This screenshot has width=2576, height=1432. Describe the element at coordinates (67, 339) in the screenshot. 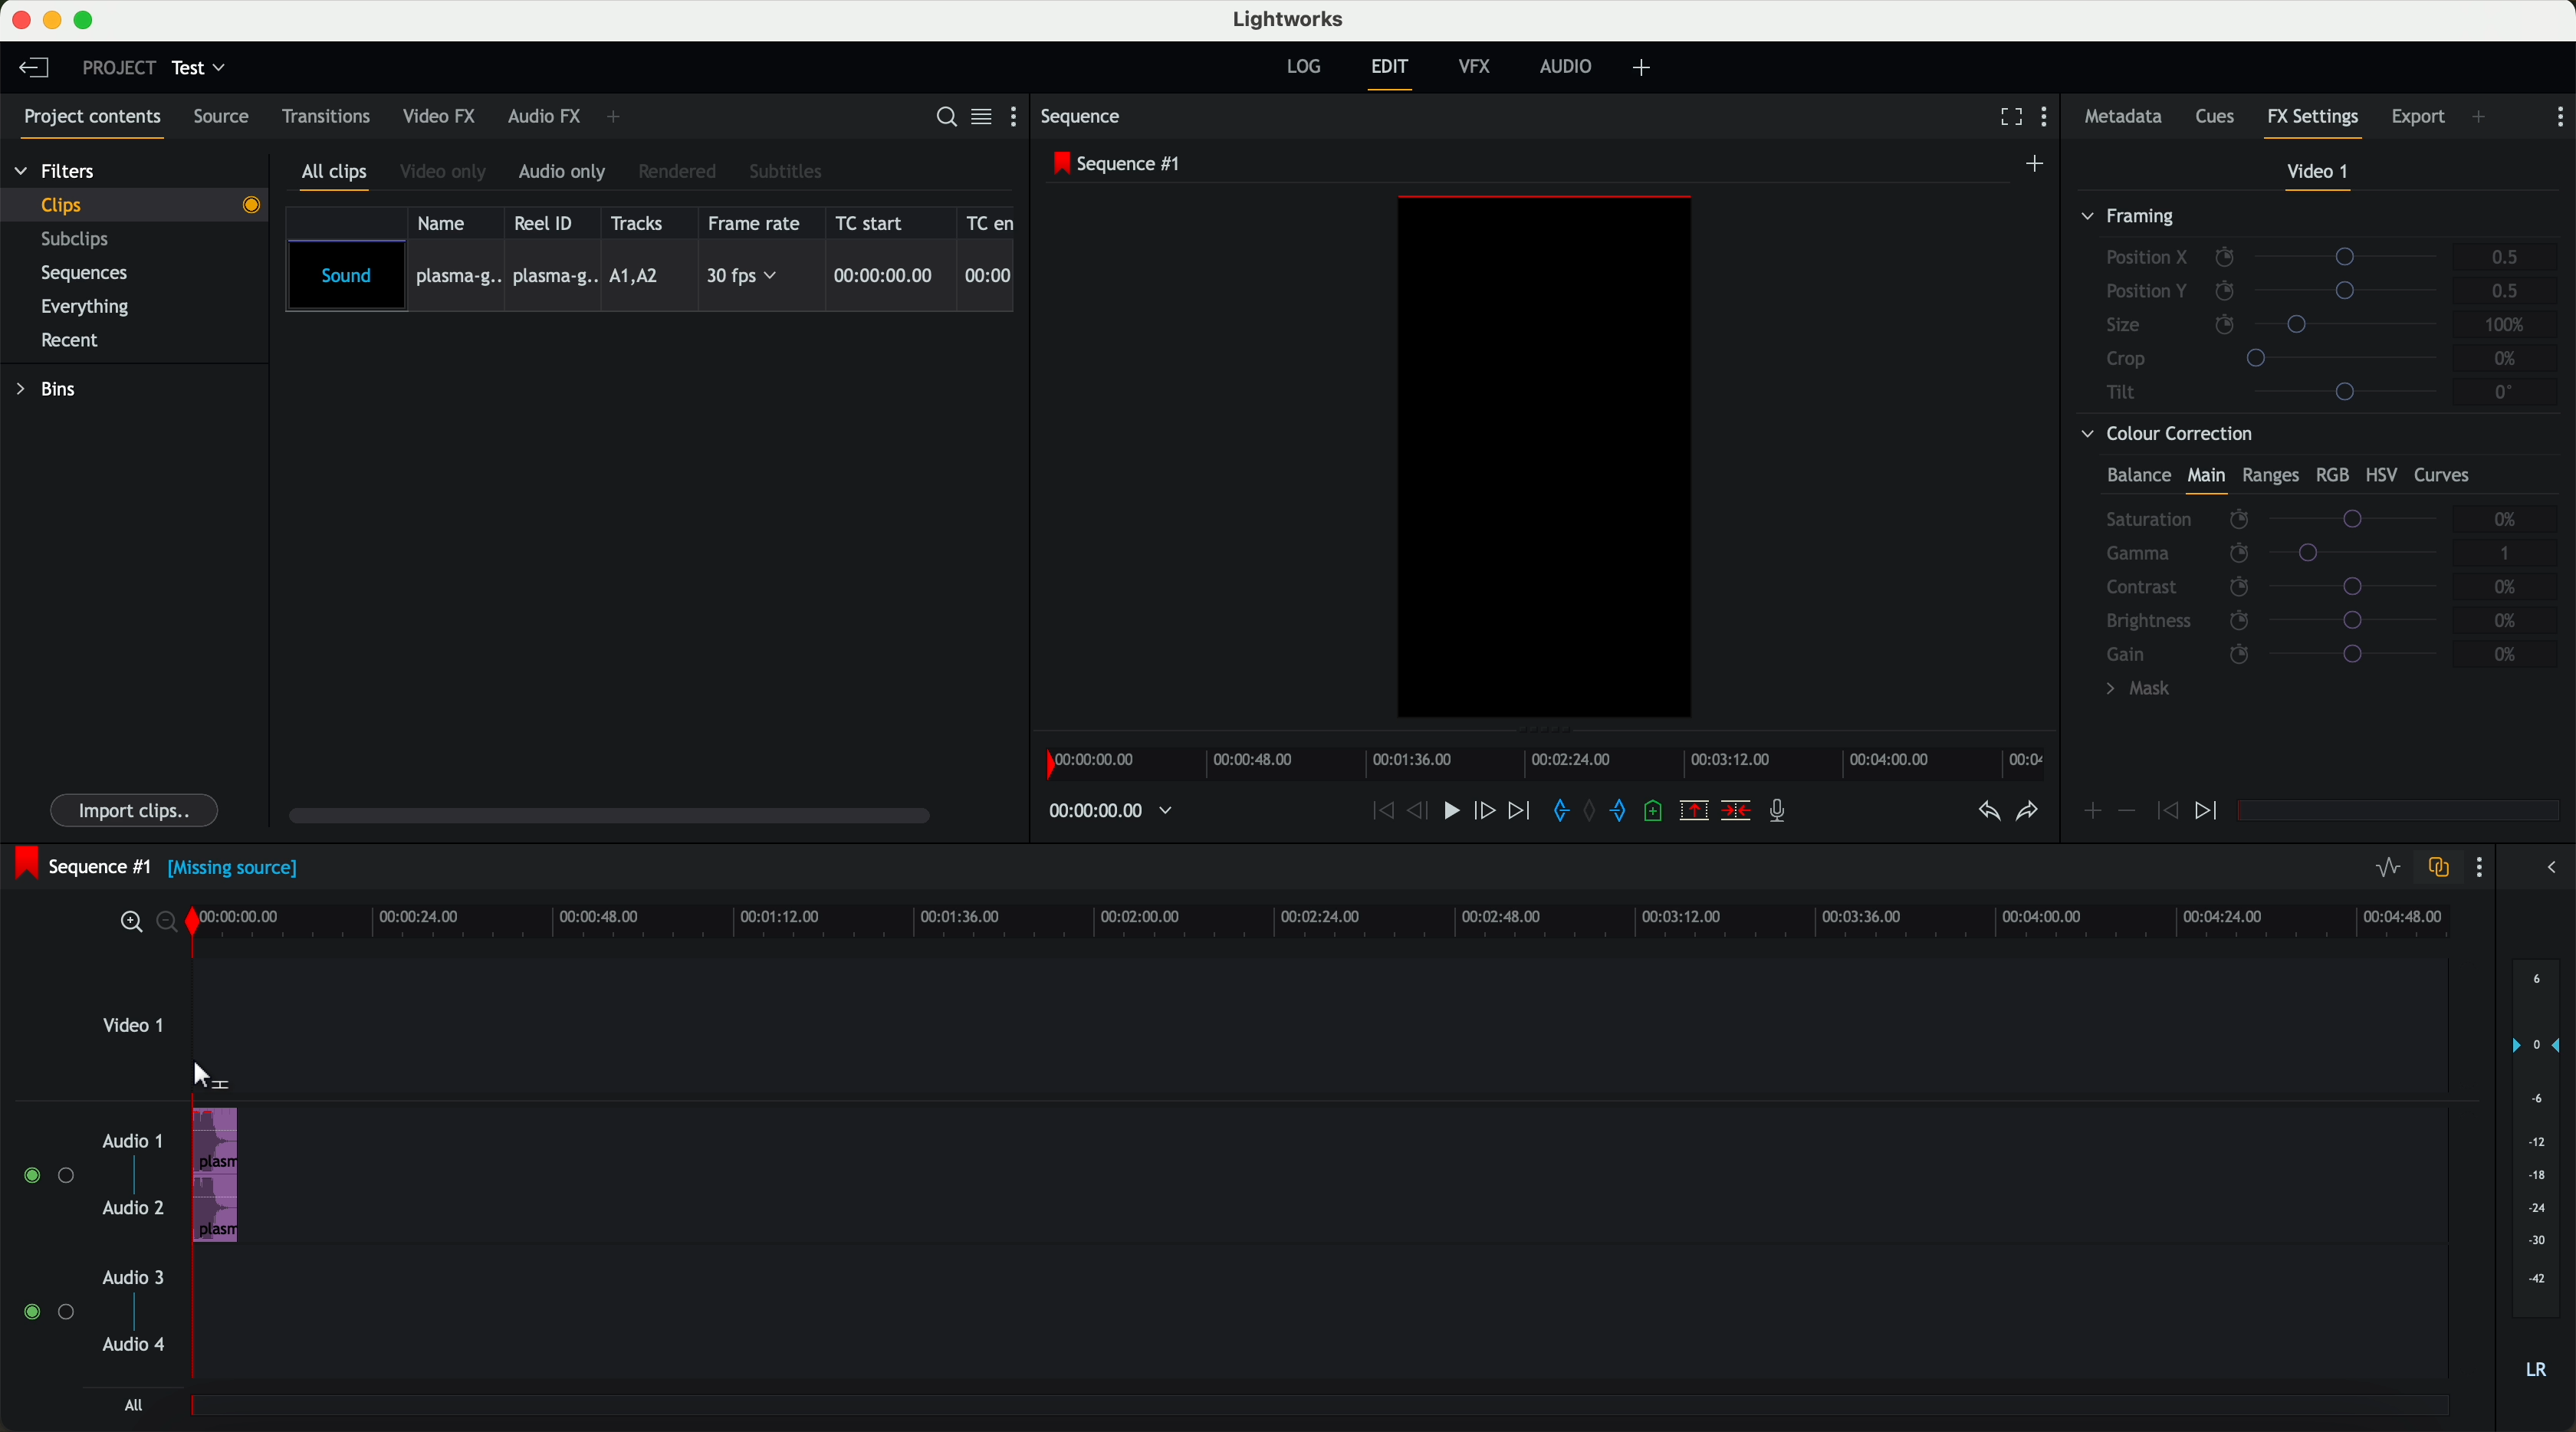

I see `recent` at that location.